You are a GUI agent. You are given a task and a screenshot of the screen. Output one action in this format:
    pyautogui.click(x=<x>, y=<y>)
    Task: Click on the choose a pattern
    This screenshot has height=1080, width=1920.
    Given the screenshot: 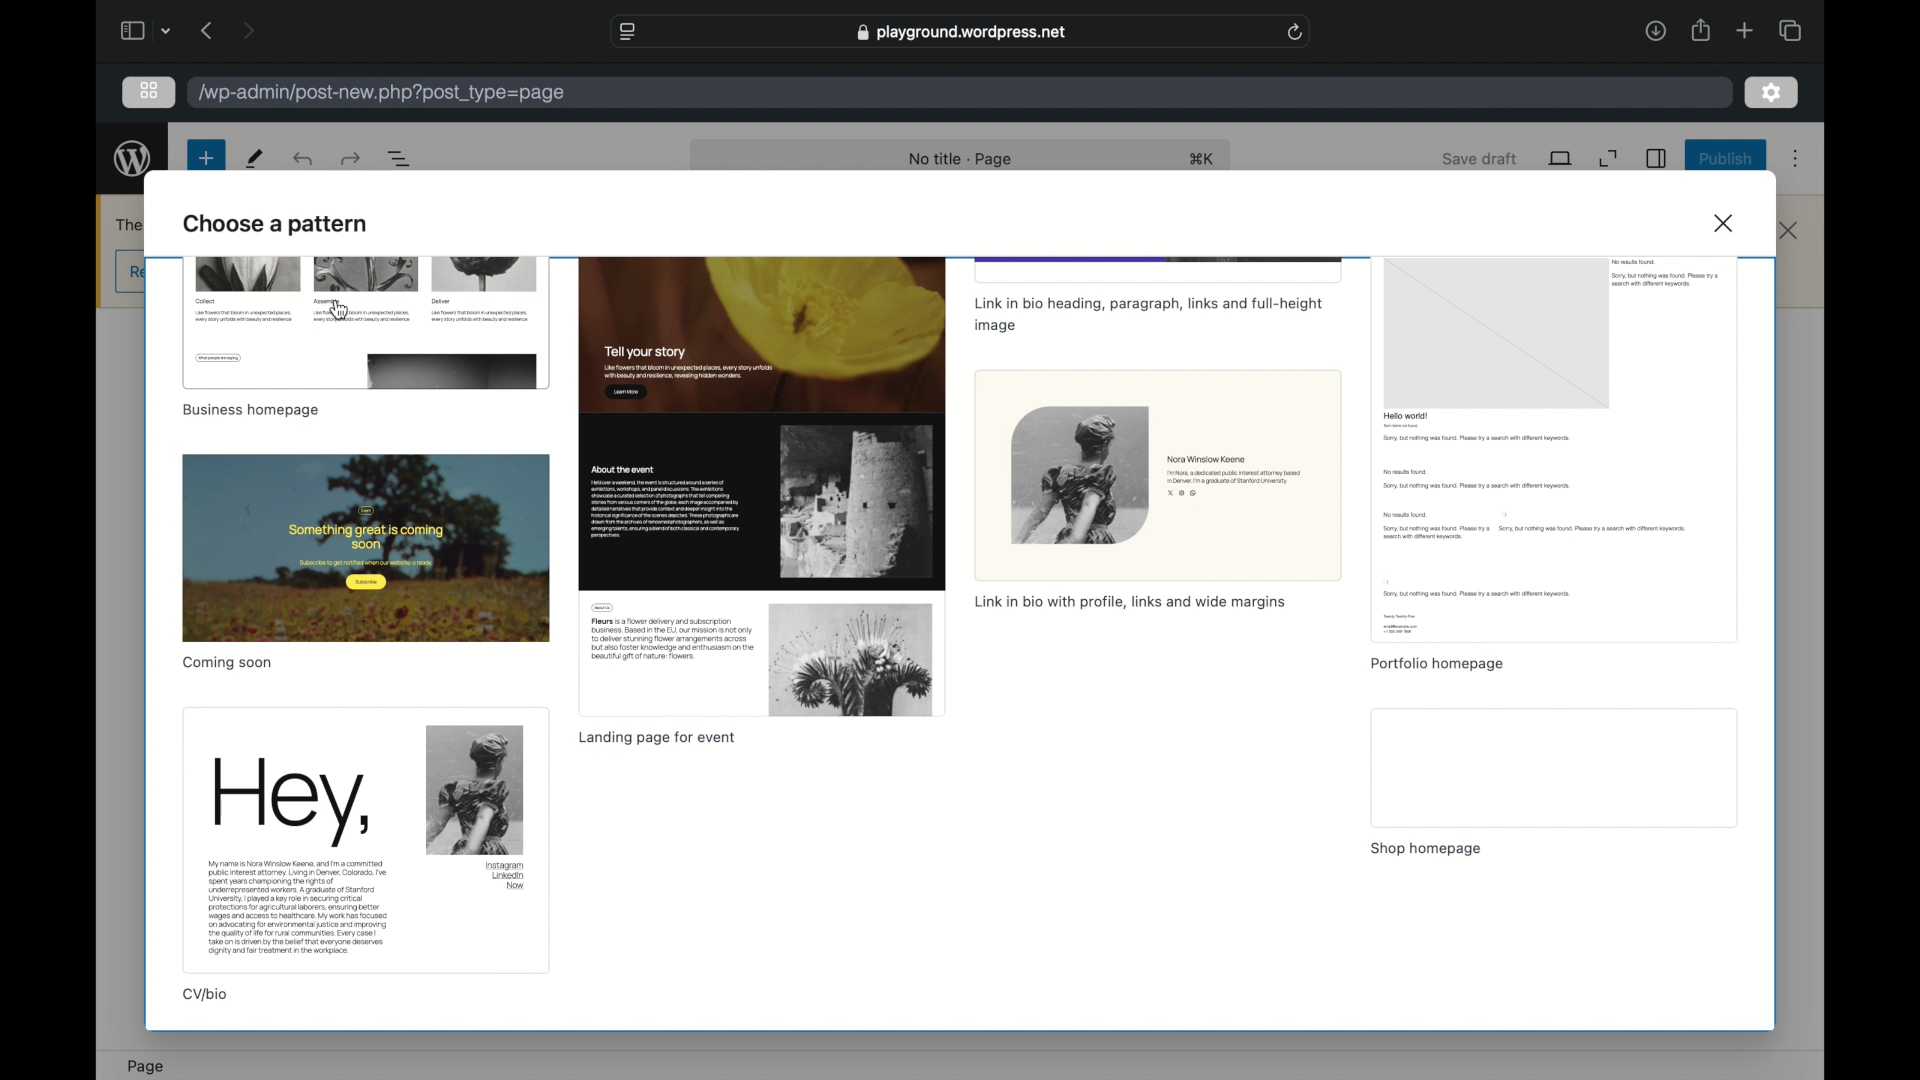 What is the action you would take?
    pyautogui.click(x=275, y=225)
    